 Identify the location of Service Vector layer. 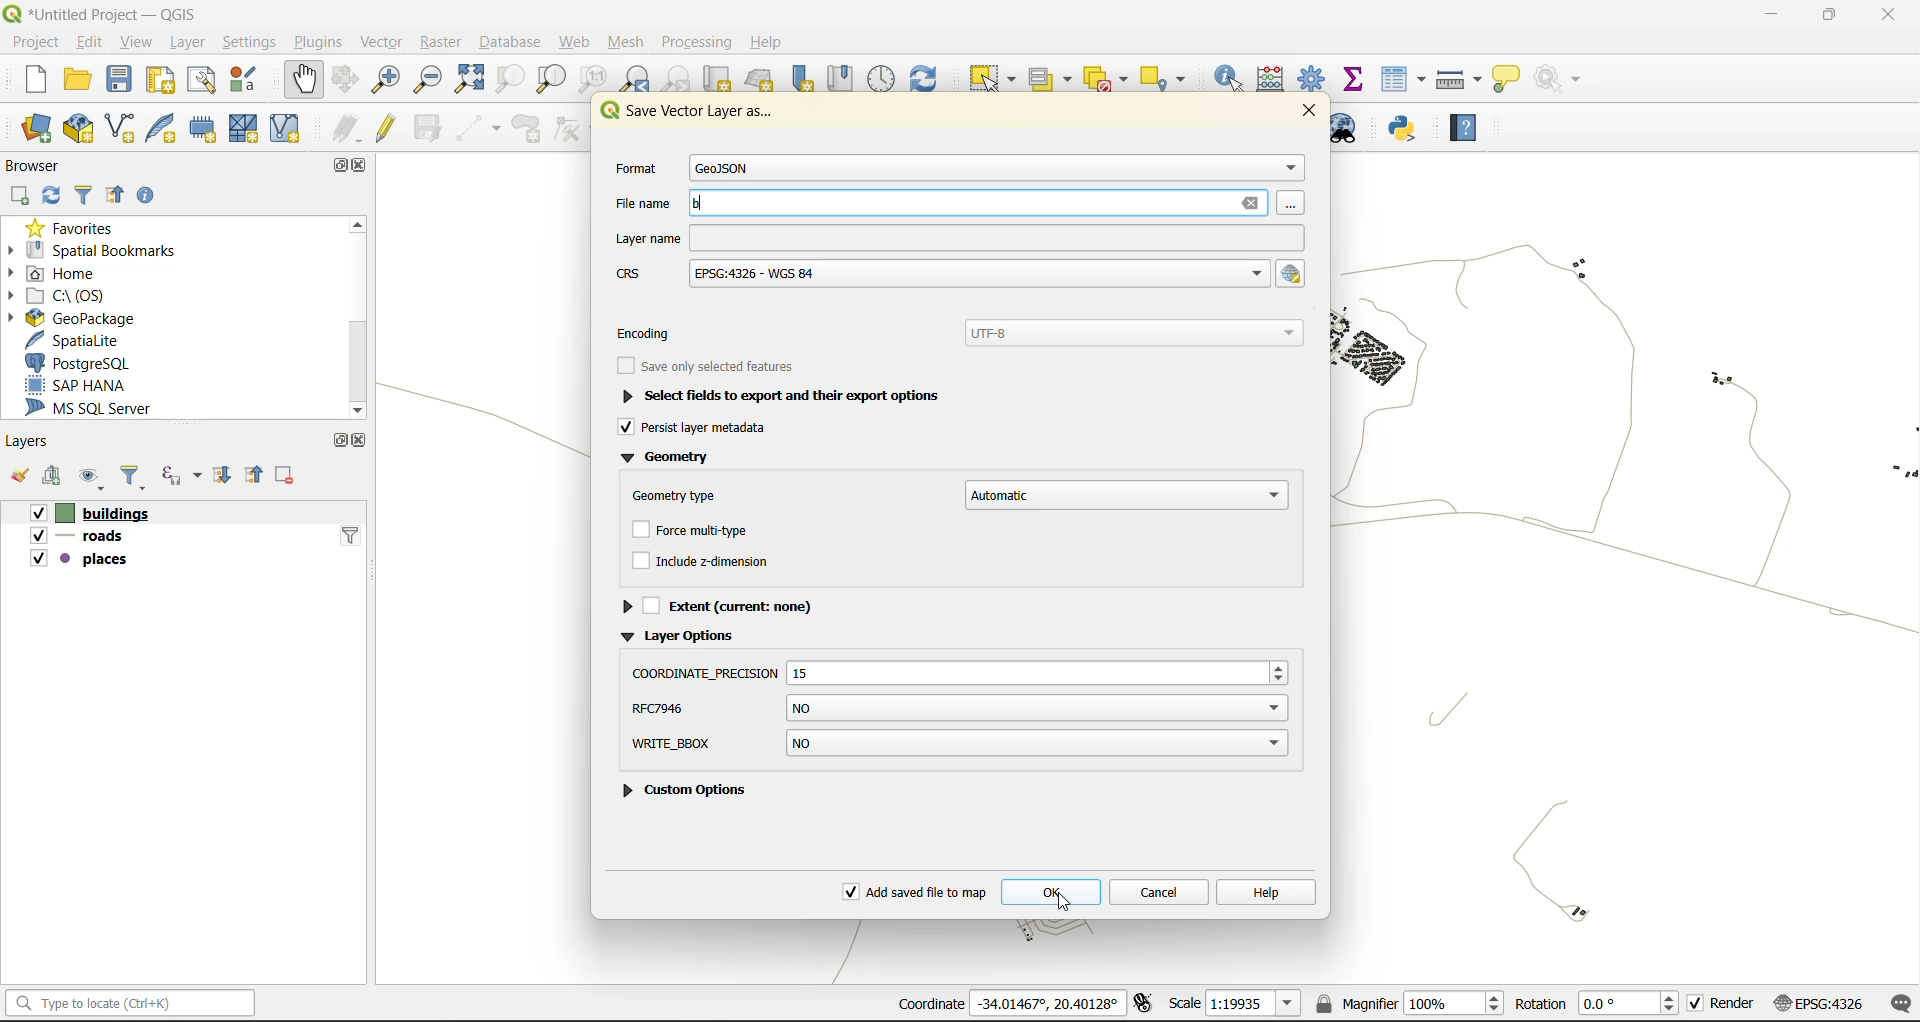
(686, 117).